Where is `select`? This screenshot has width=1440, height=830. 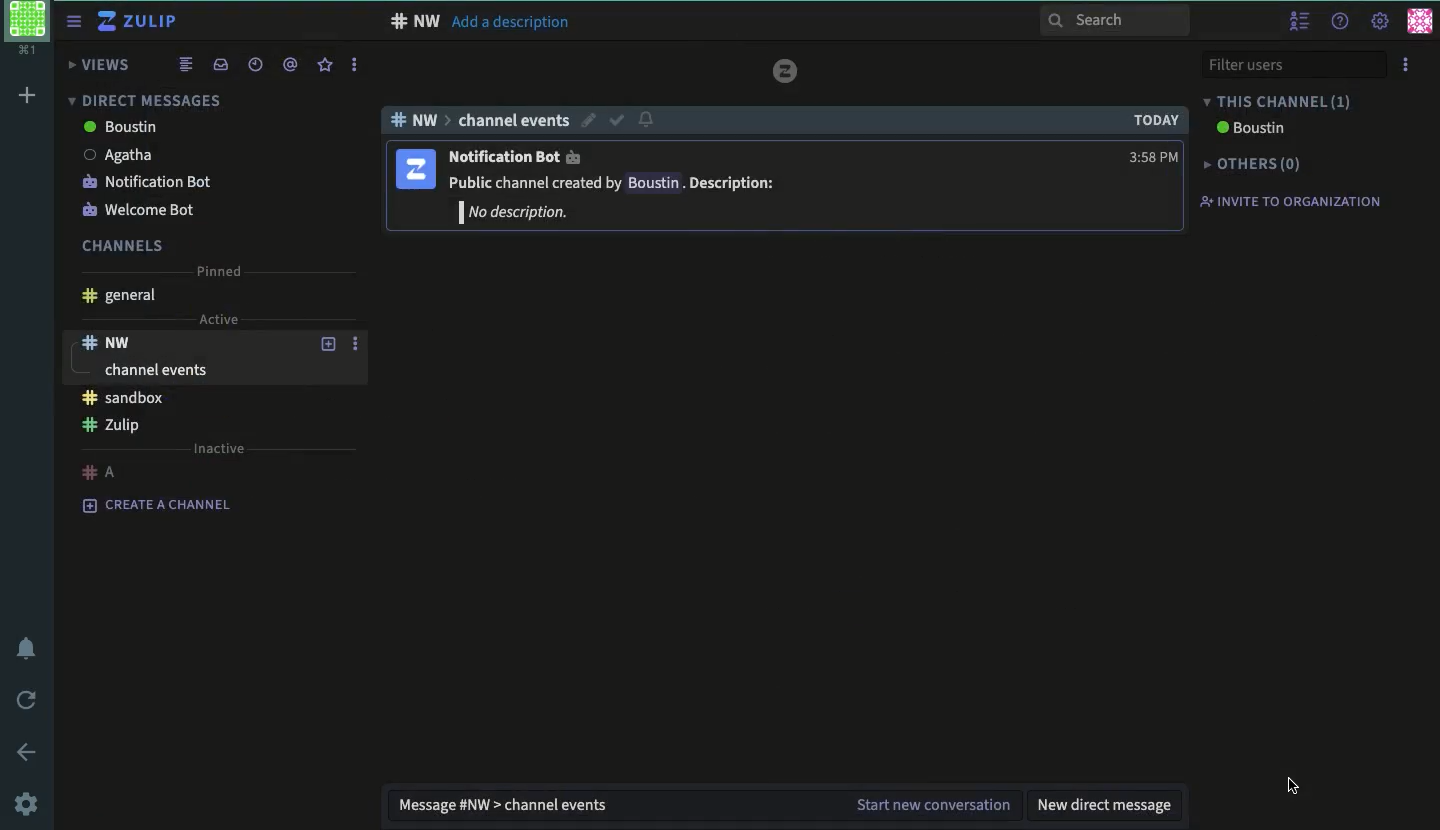 select is located at coordinates (616, 120).